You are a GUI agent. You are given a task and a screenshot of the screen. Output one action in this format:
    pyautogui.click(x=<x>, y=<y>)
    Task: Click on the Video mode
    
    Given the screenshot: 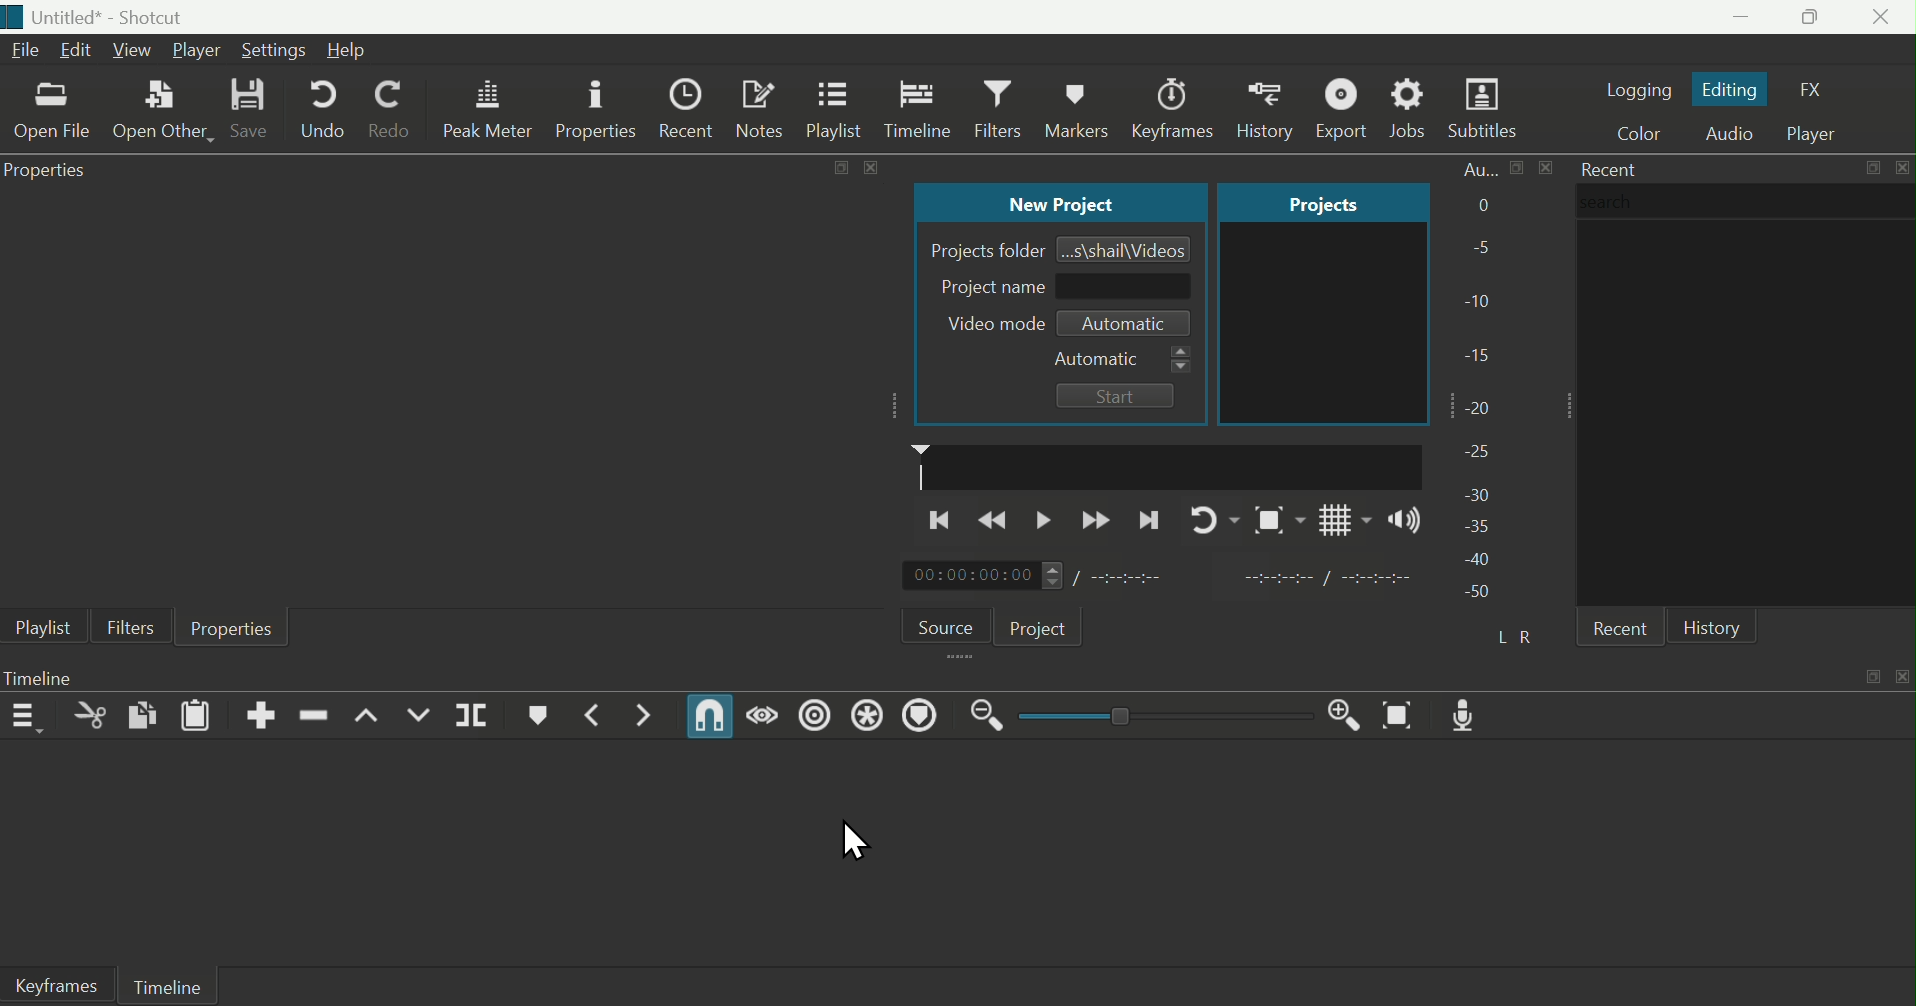 What is the action you would take?
    pyautogui.click(x=988, y=324)
    